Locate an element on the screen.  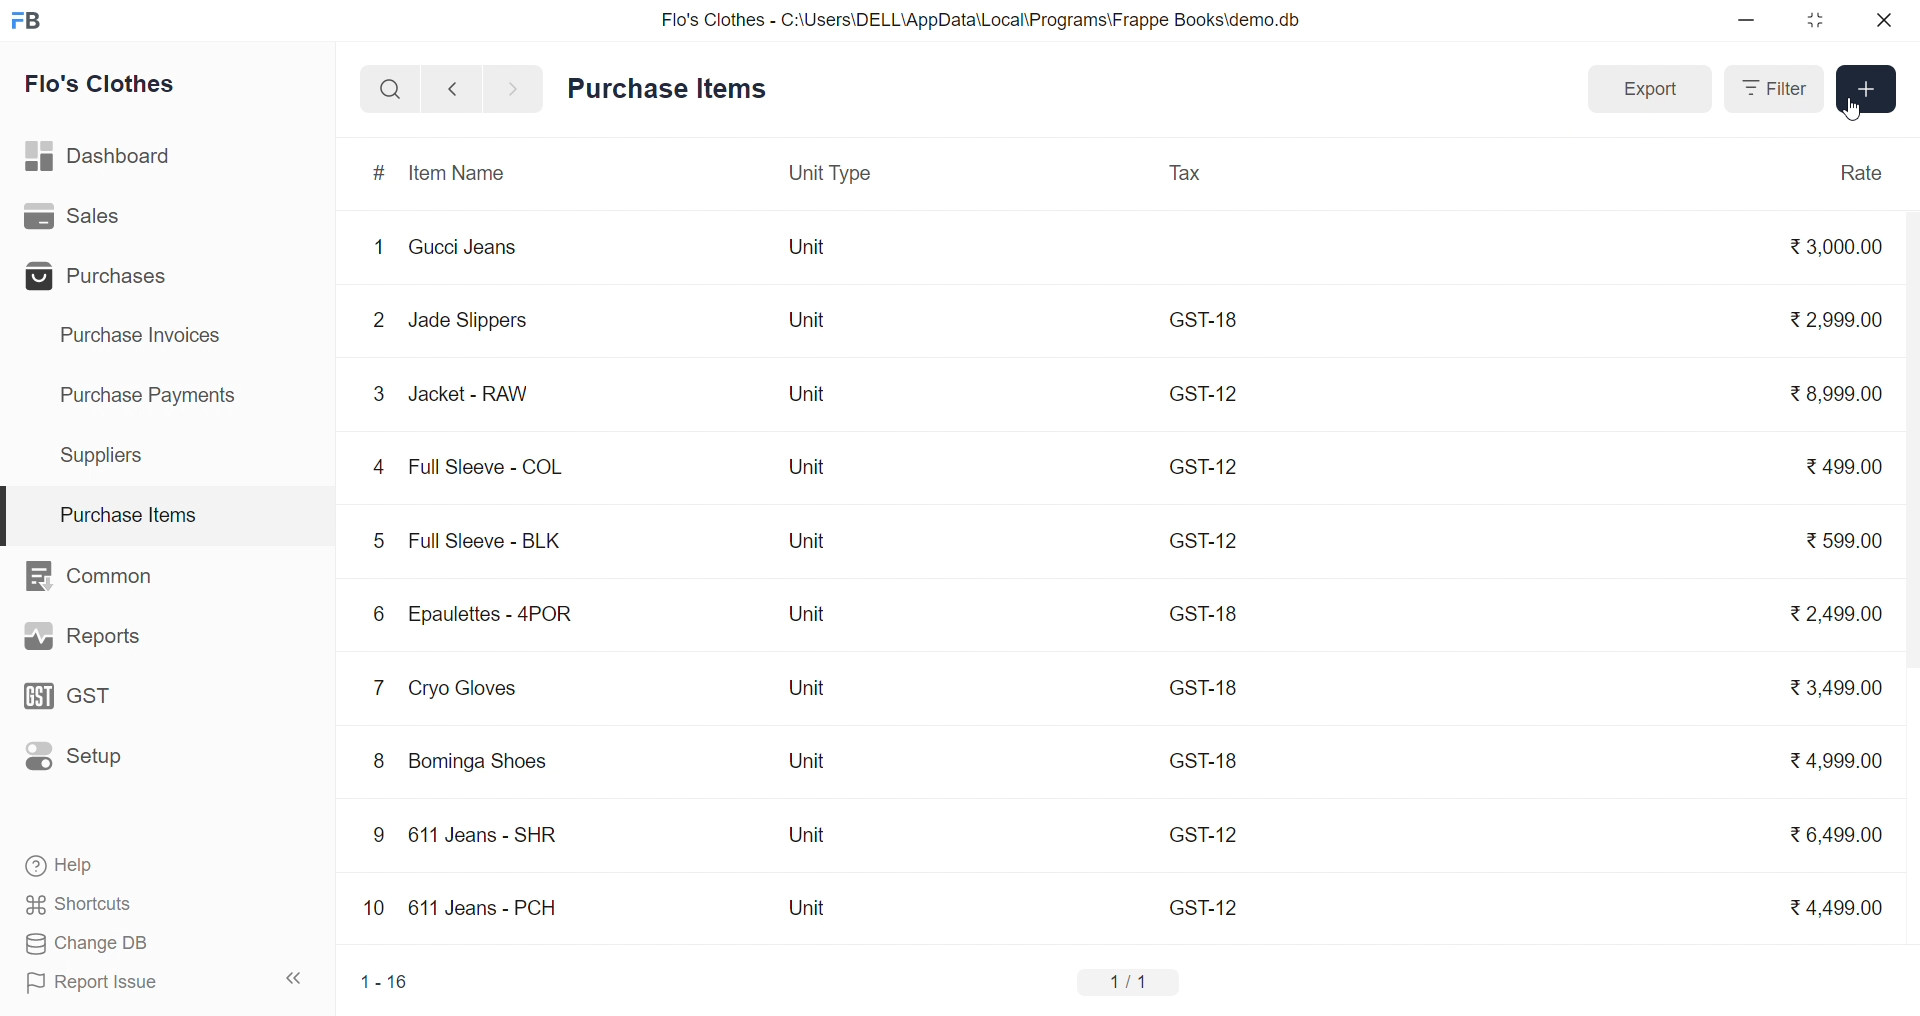
2 is located at coordinates (378, 319).